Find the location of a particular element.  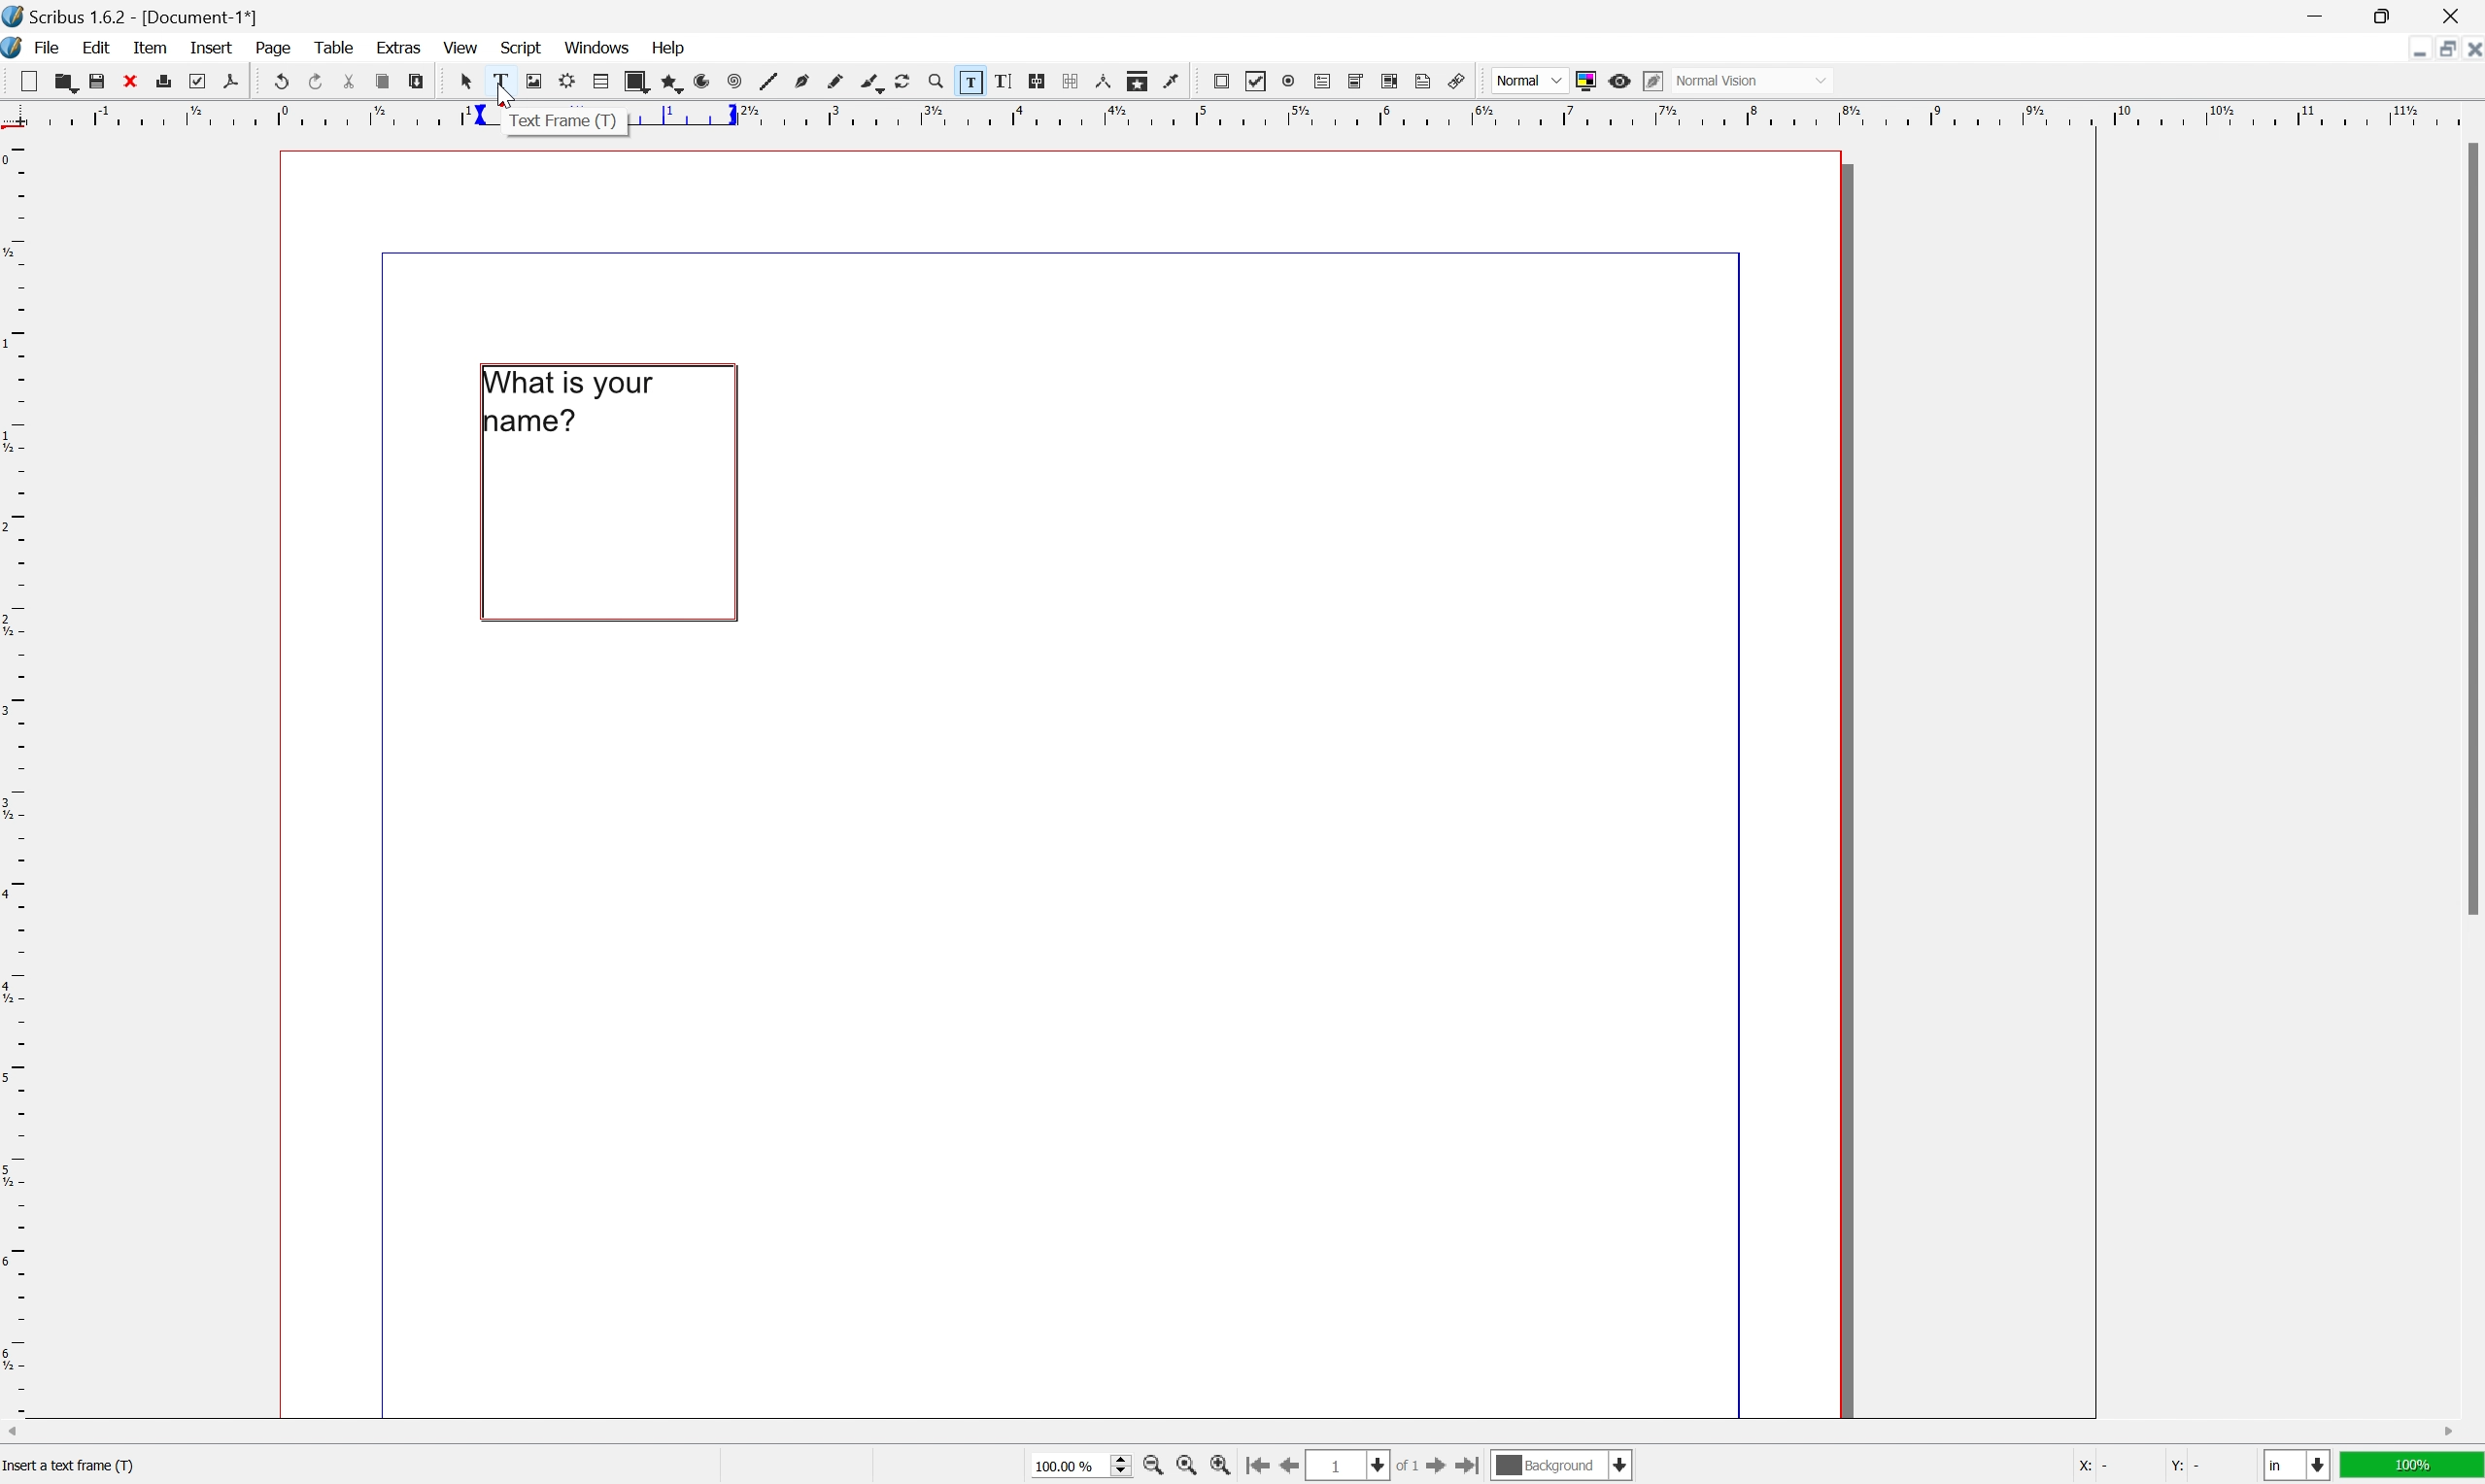

spiral is located at coordinates (734, 83).